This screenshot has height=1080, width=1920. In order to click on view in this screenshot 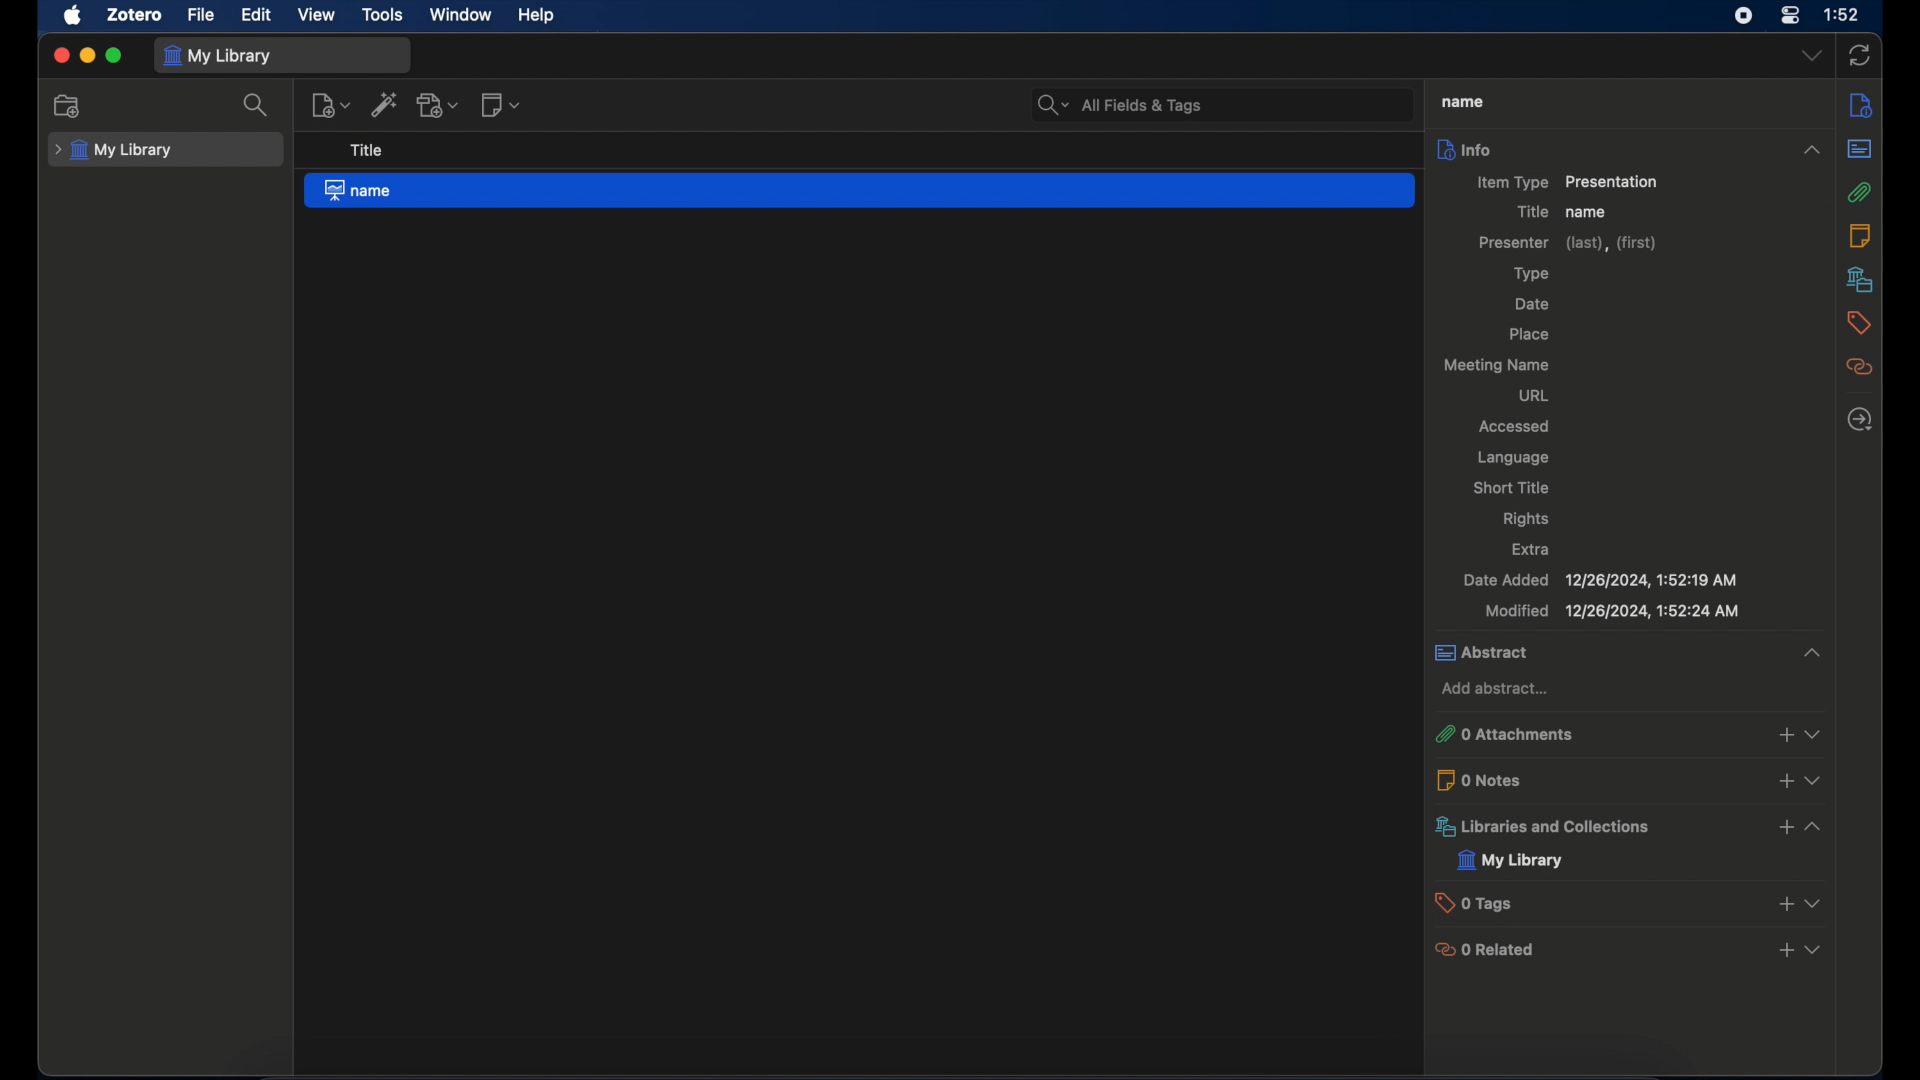, I will do `click(317, 14)`.